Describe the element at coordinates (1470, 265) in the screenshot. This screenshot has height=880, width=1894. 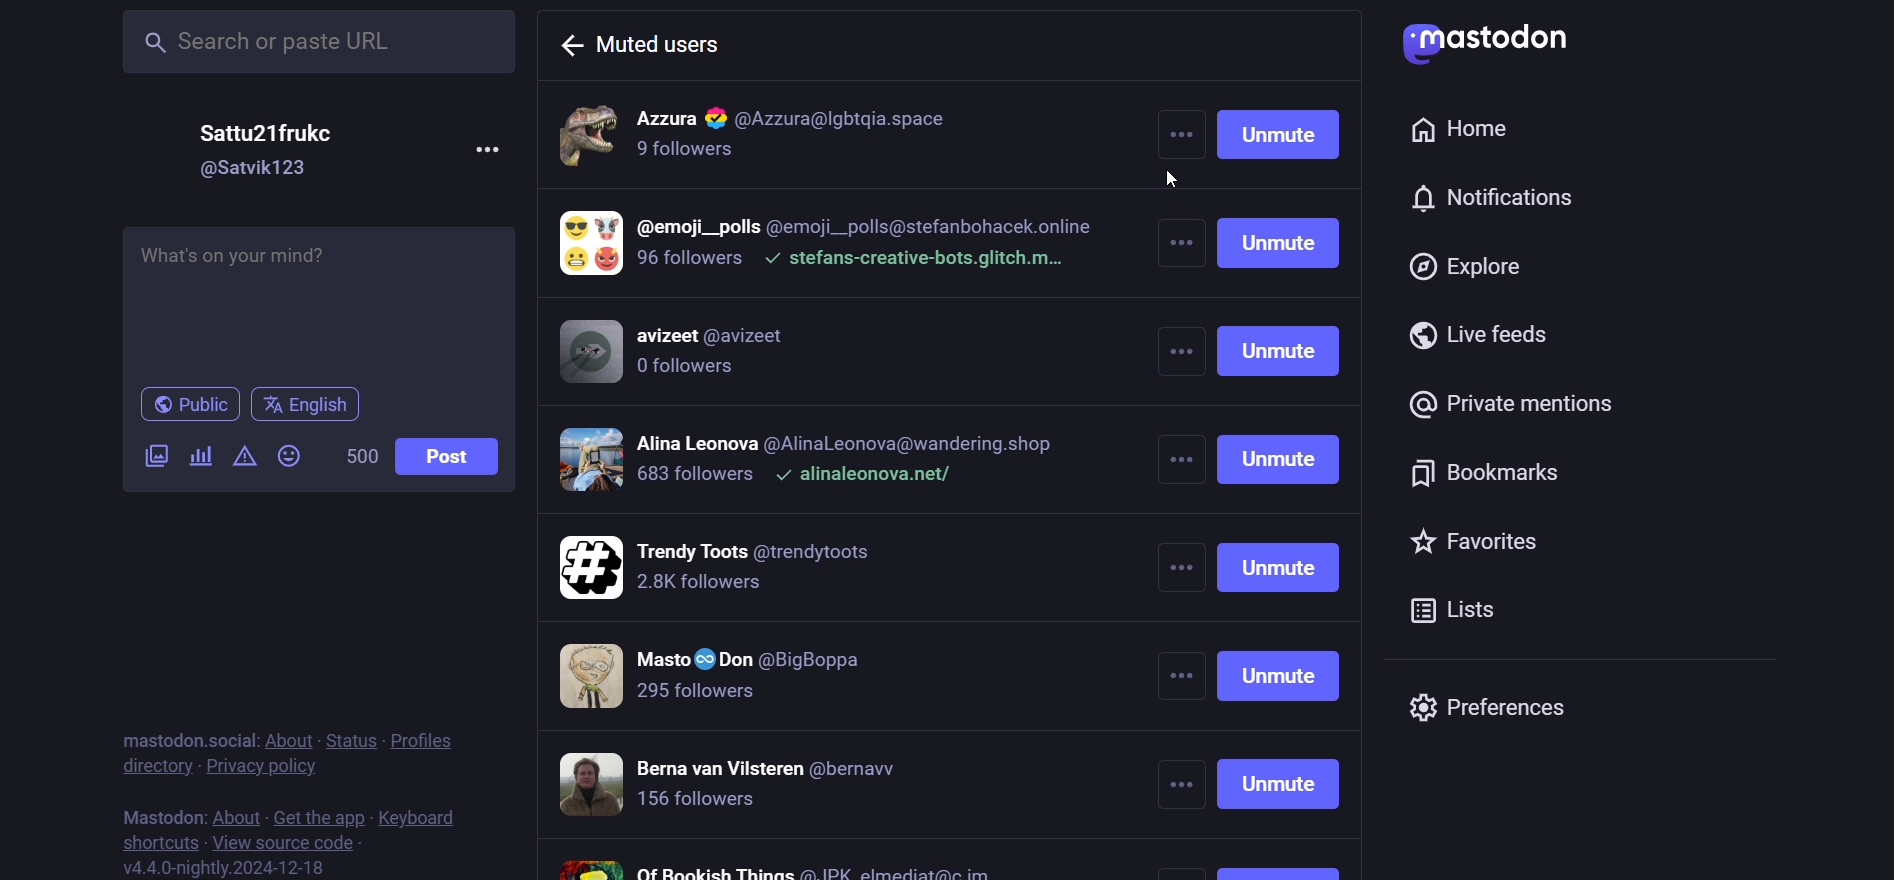
I see `explore` at that location.